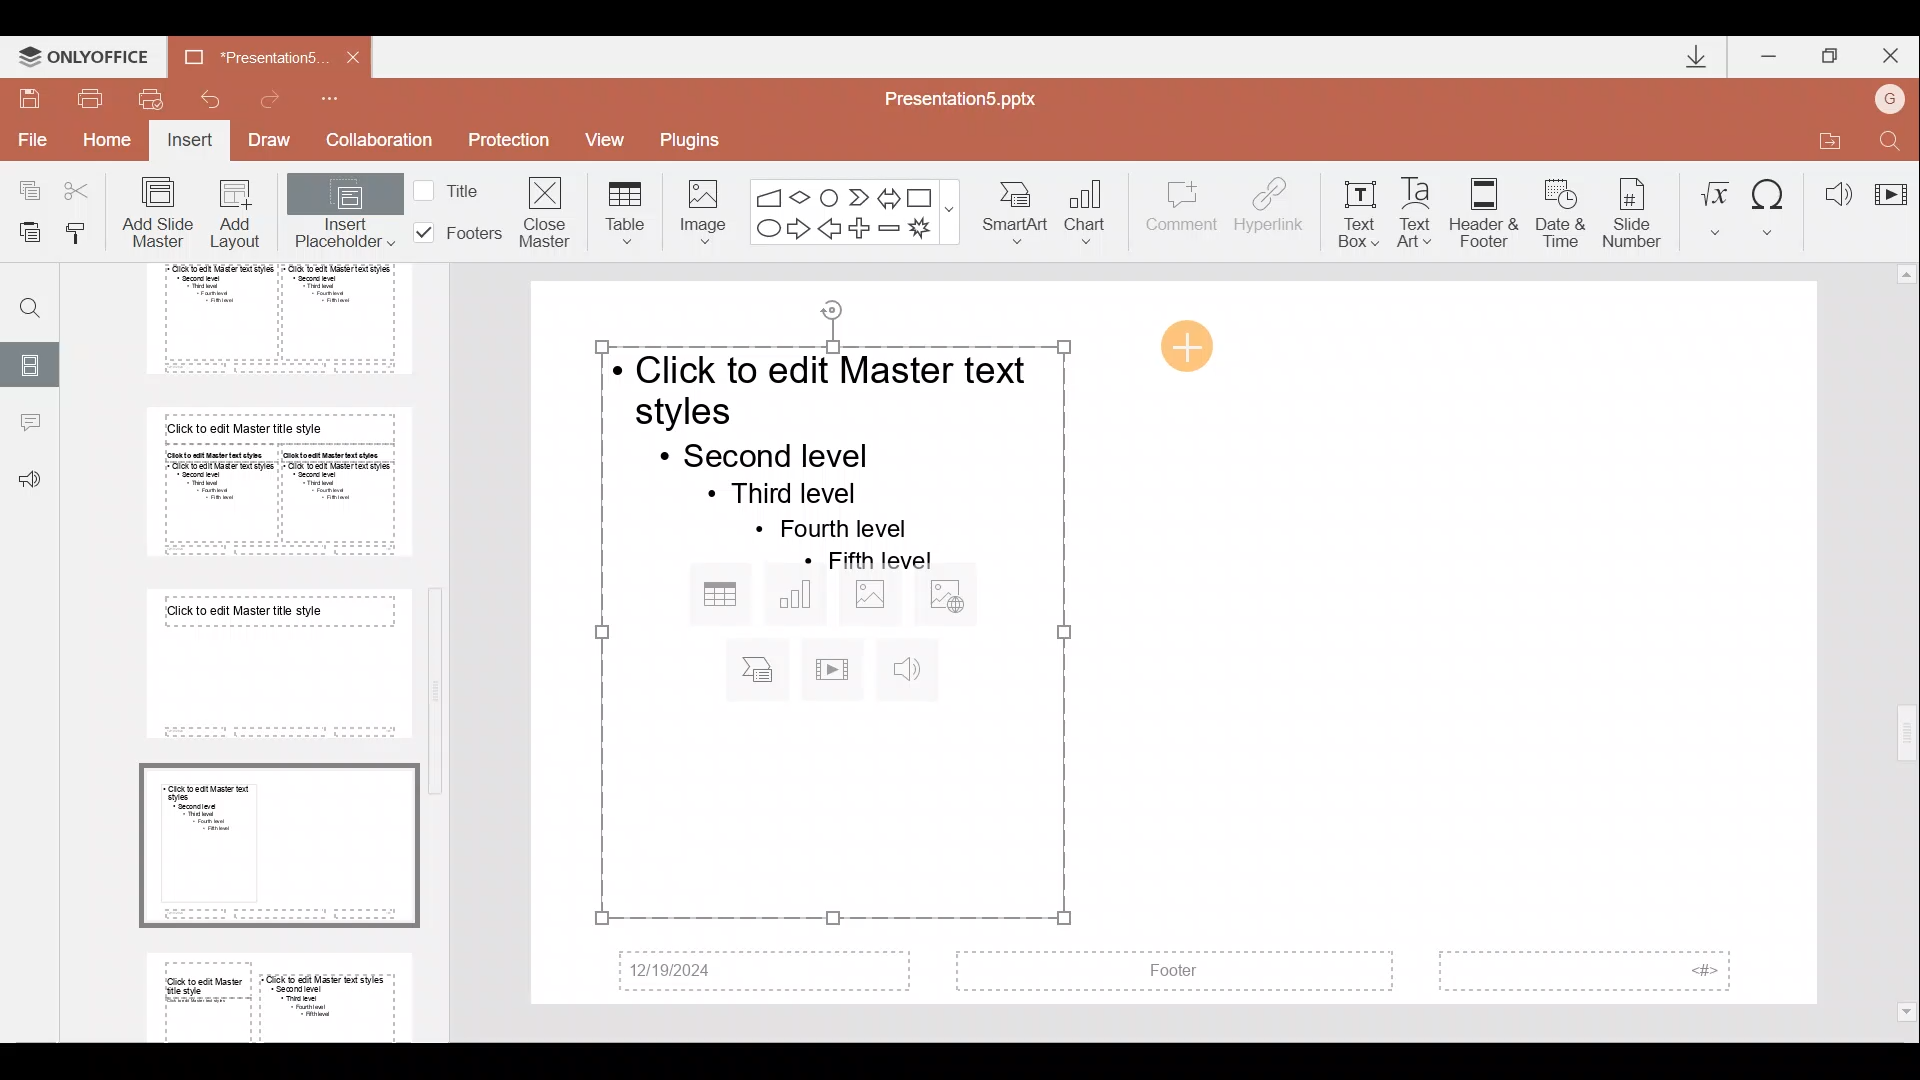  Describe the element at coordinates (1525, 644) in the screenshot. I see `Presentation slide` at that location.